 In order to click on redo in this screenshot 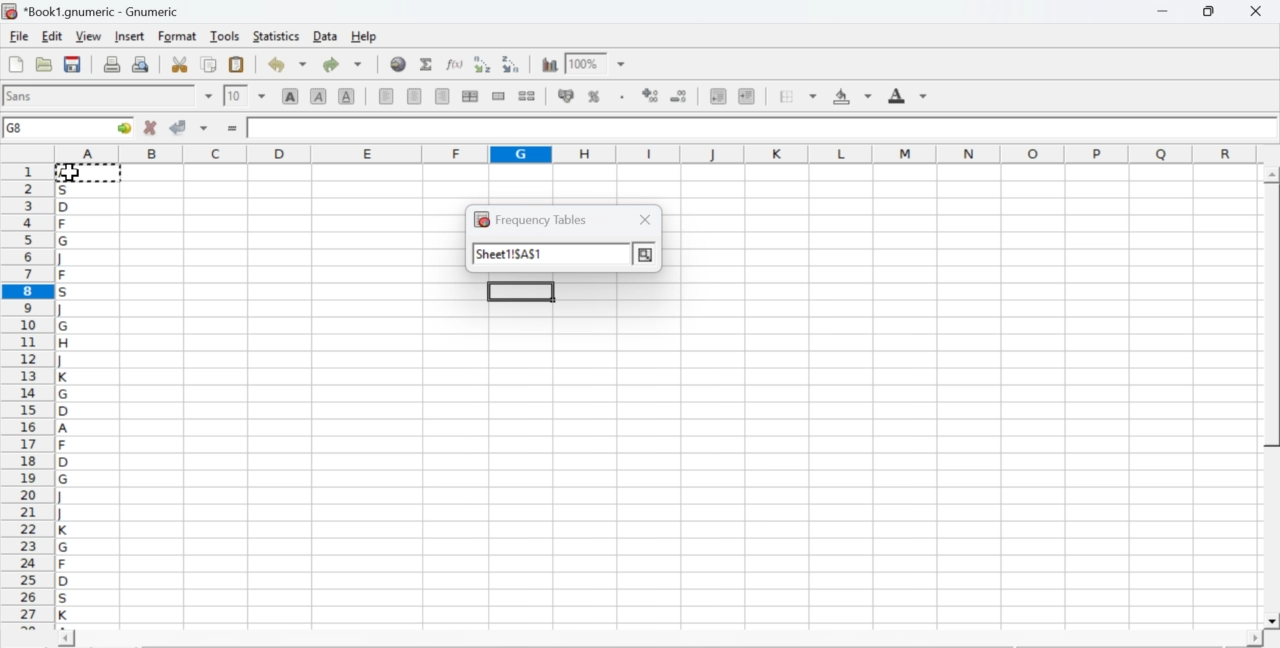, I will do `click(342, 64)`.